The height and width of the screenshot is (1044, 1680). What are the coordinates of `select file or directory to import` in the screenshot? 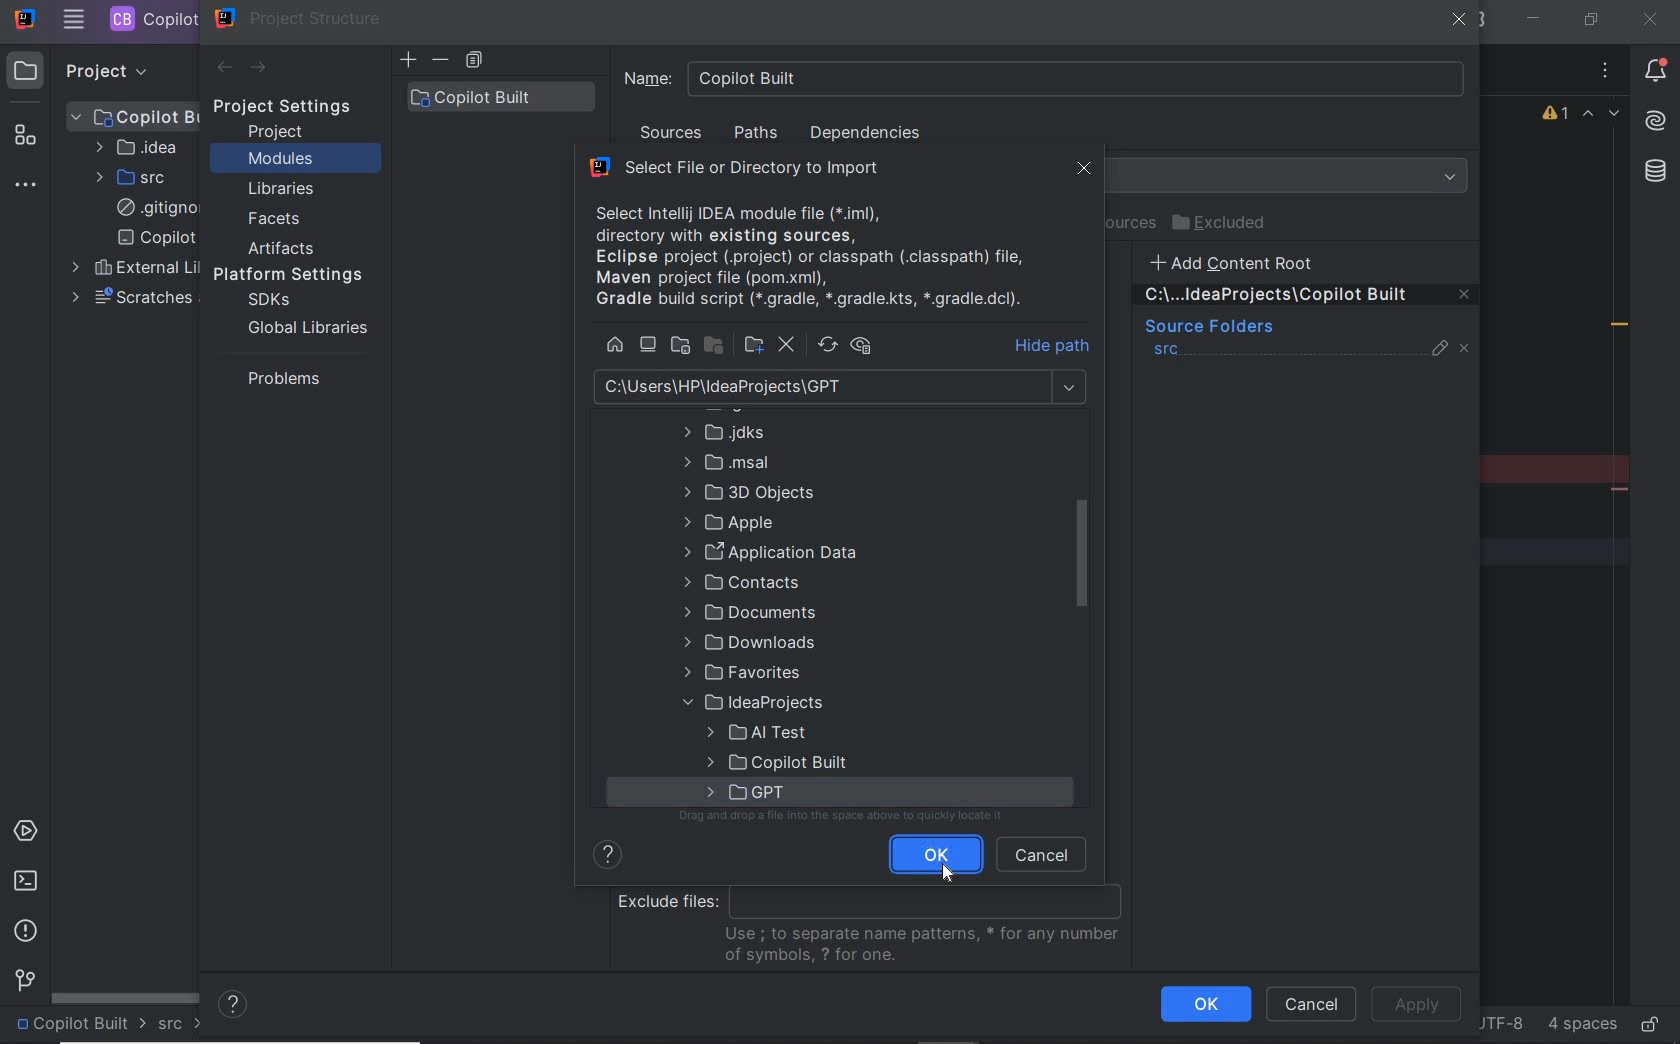 It's located at (763, 169).